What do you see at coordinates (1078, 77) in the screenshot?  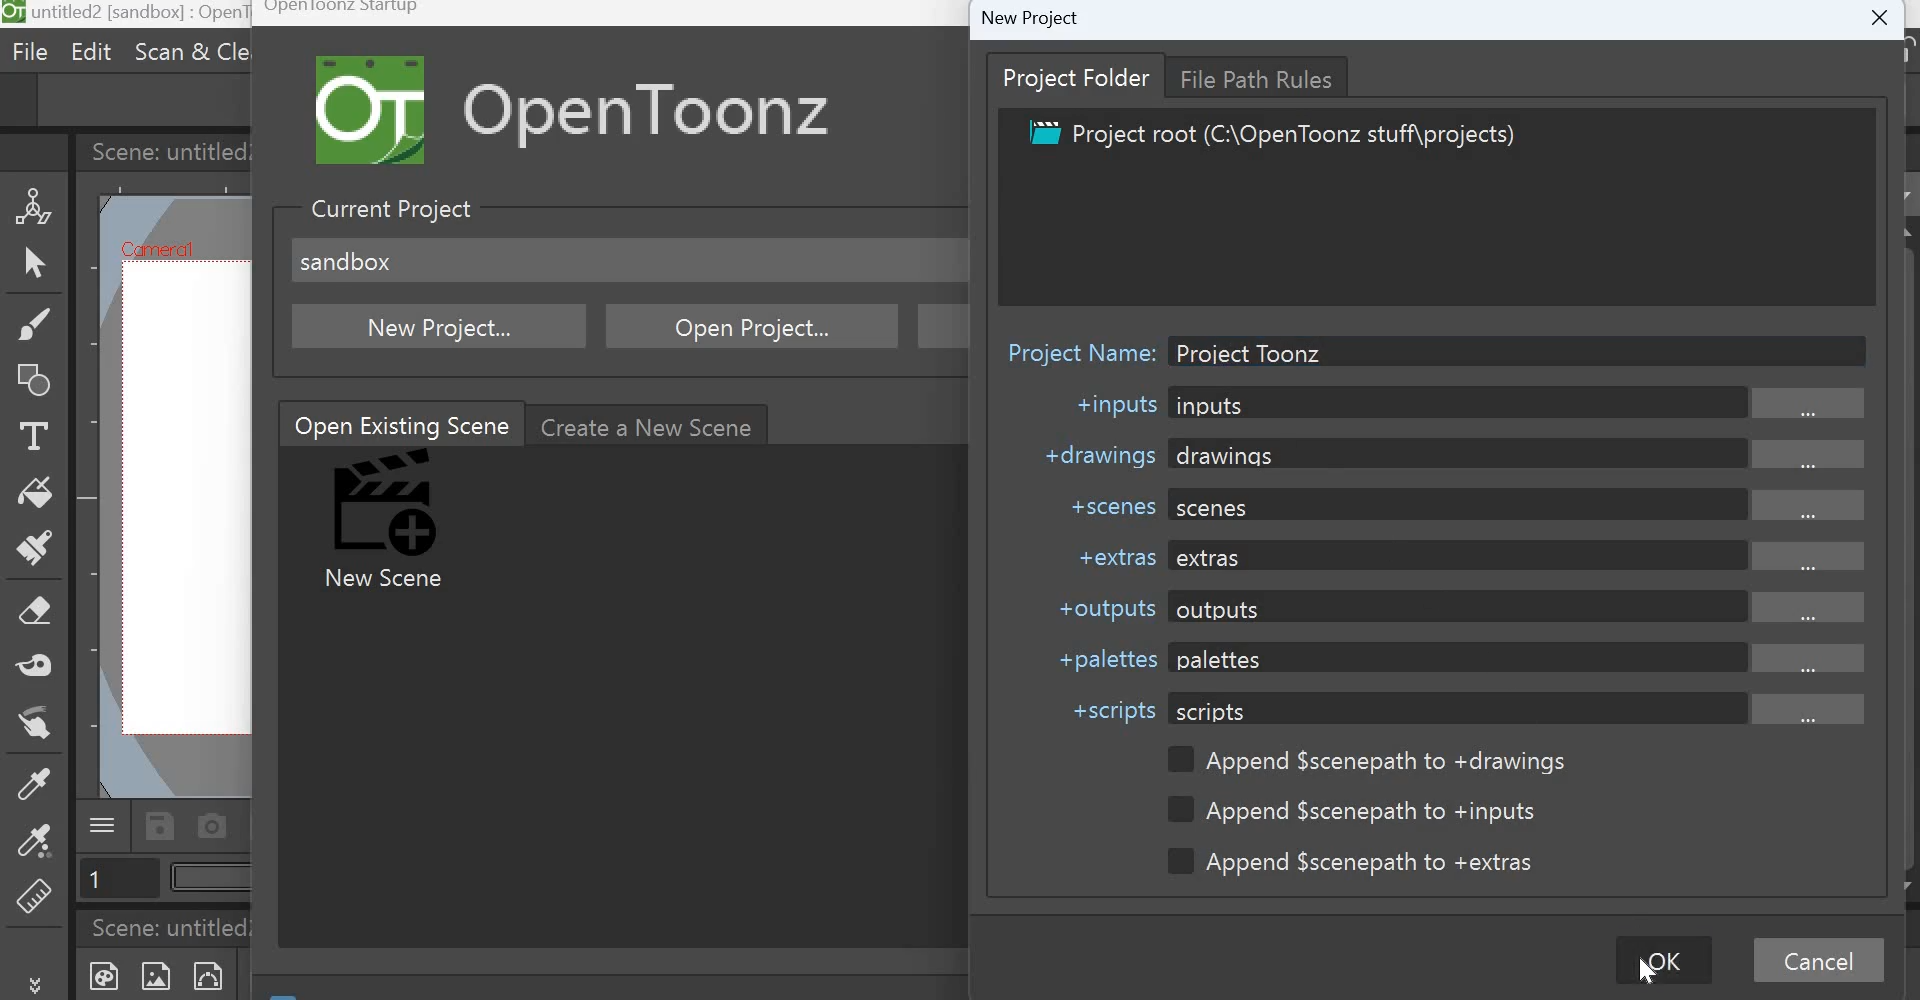 I see `Project folder` at bounding box center [1078, 77].